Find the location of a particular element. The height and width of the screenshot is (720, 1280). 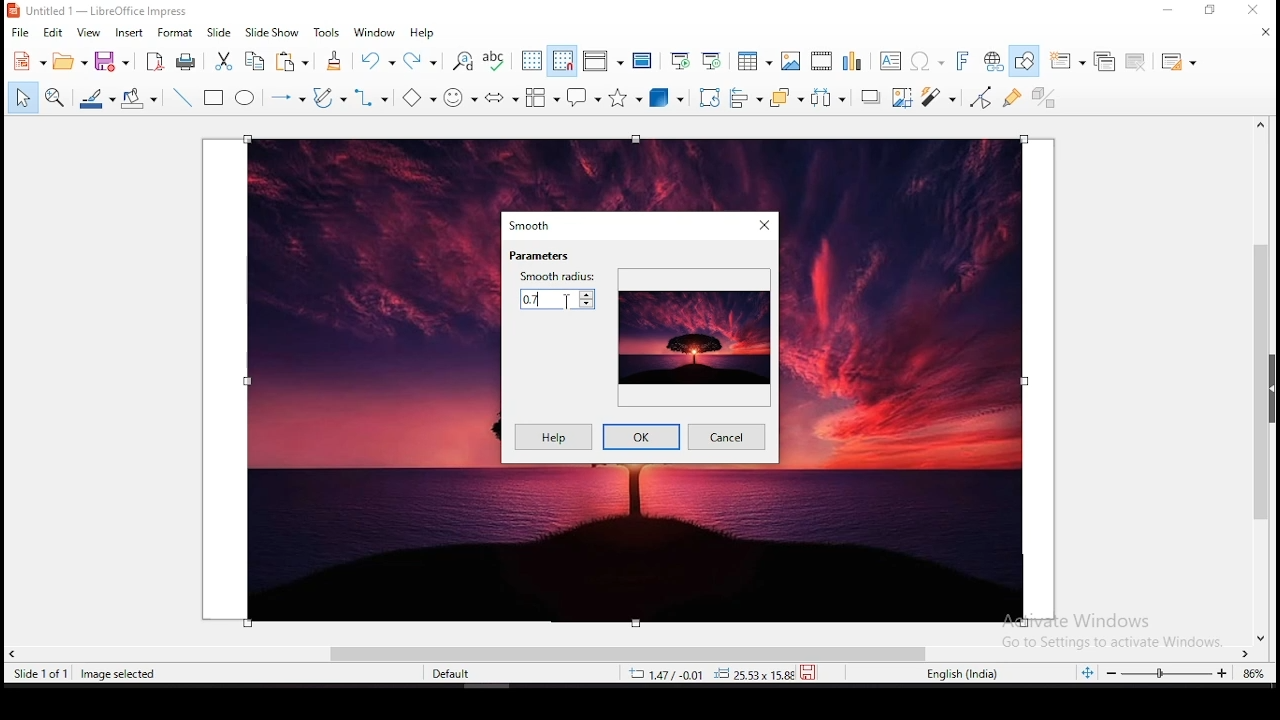

connectors is located at coordinates (372, 99).